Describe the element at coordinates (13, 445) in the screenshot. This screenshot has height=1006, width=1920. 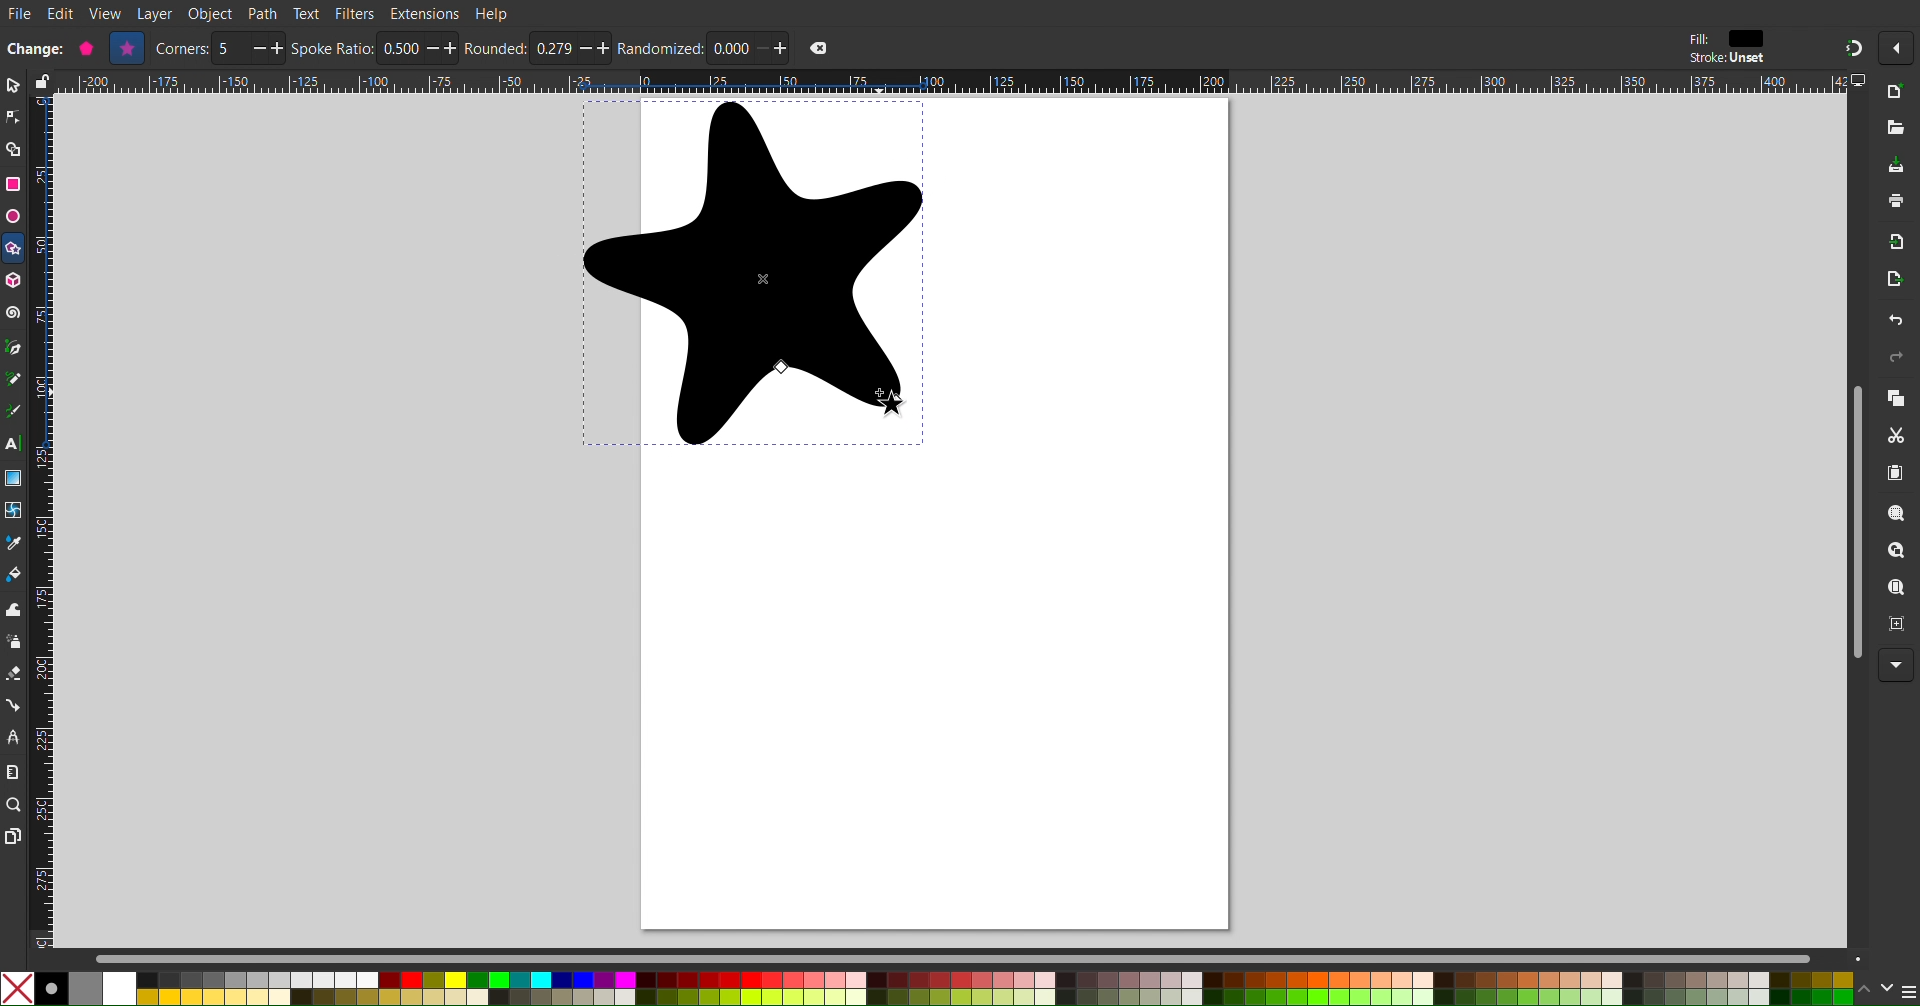
I see `Text Tool` at that location.